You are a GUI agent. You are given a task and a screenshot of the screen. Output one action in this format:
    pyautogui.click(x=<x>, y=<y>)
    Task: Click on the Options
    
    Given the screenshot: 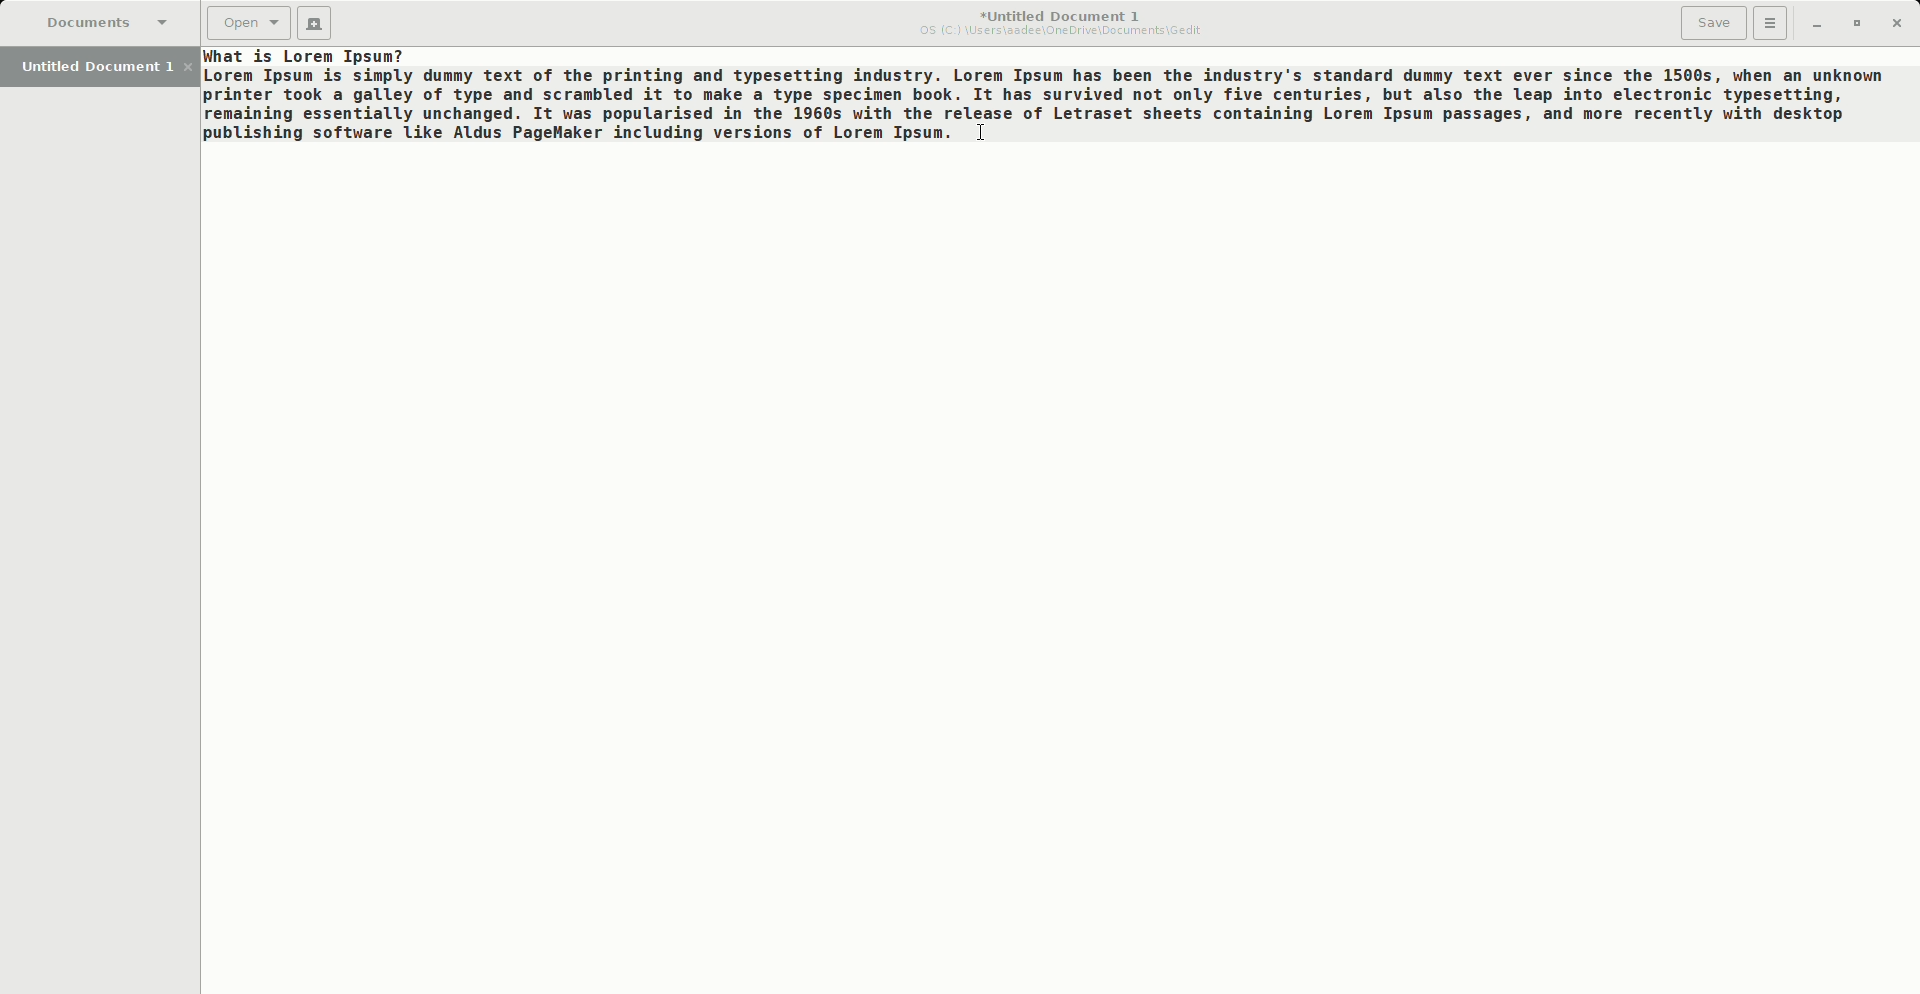 What is the action you would take?
    pyautogui.click(x=1771, y=22)
    